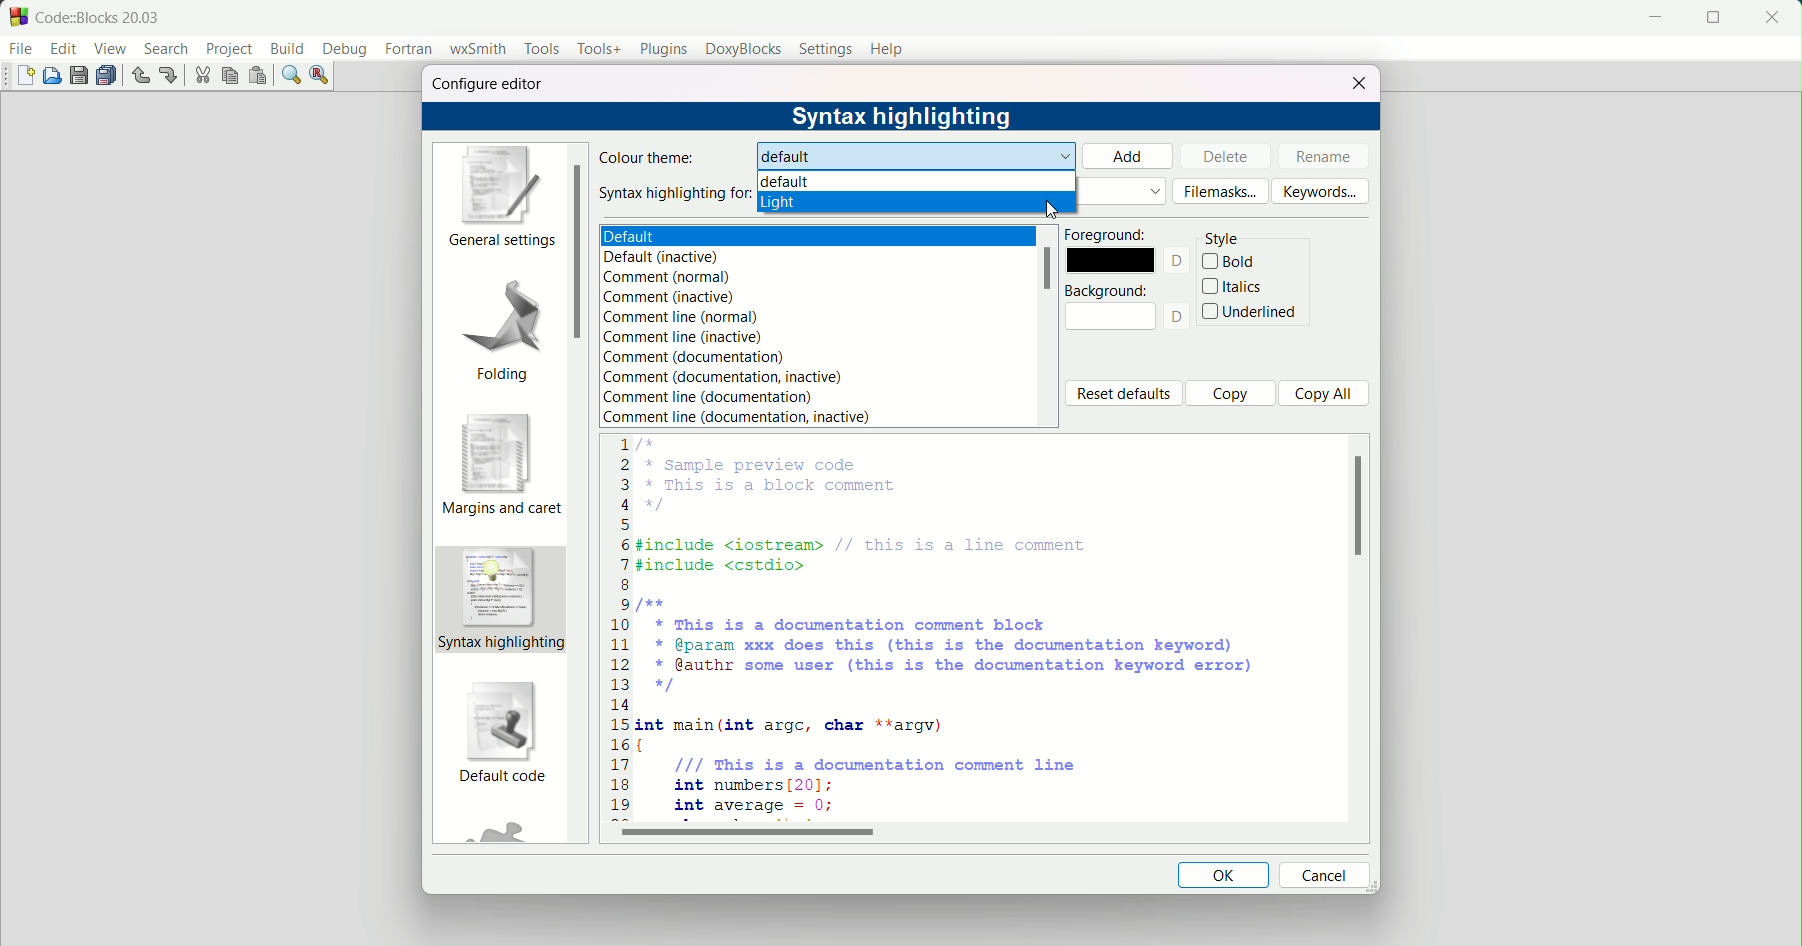 The width and height of the screenshot is (1802, 946). I want to click on search, so click(165, 49).